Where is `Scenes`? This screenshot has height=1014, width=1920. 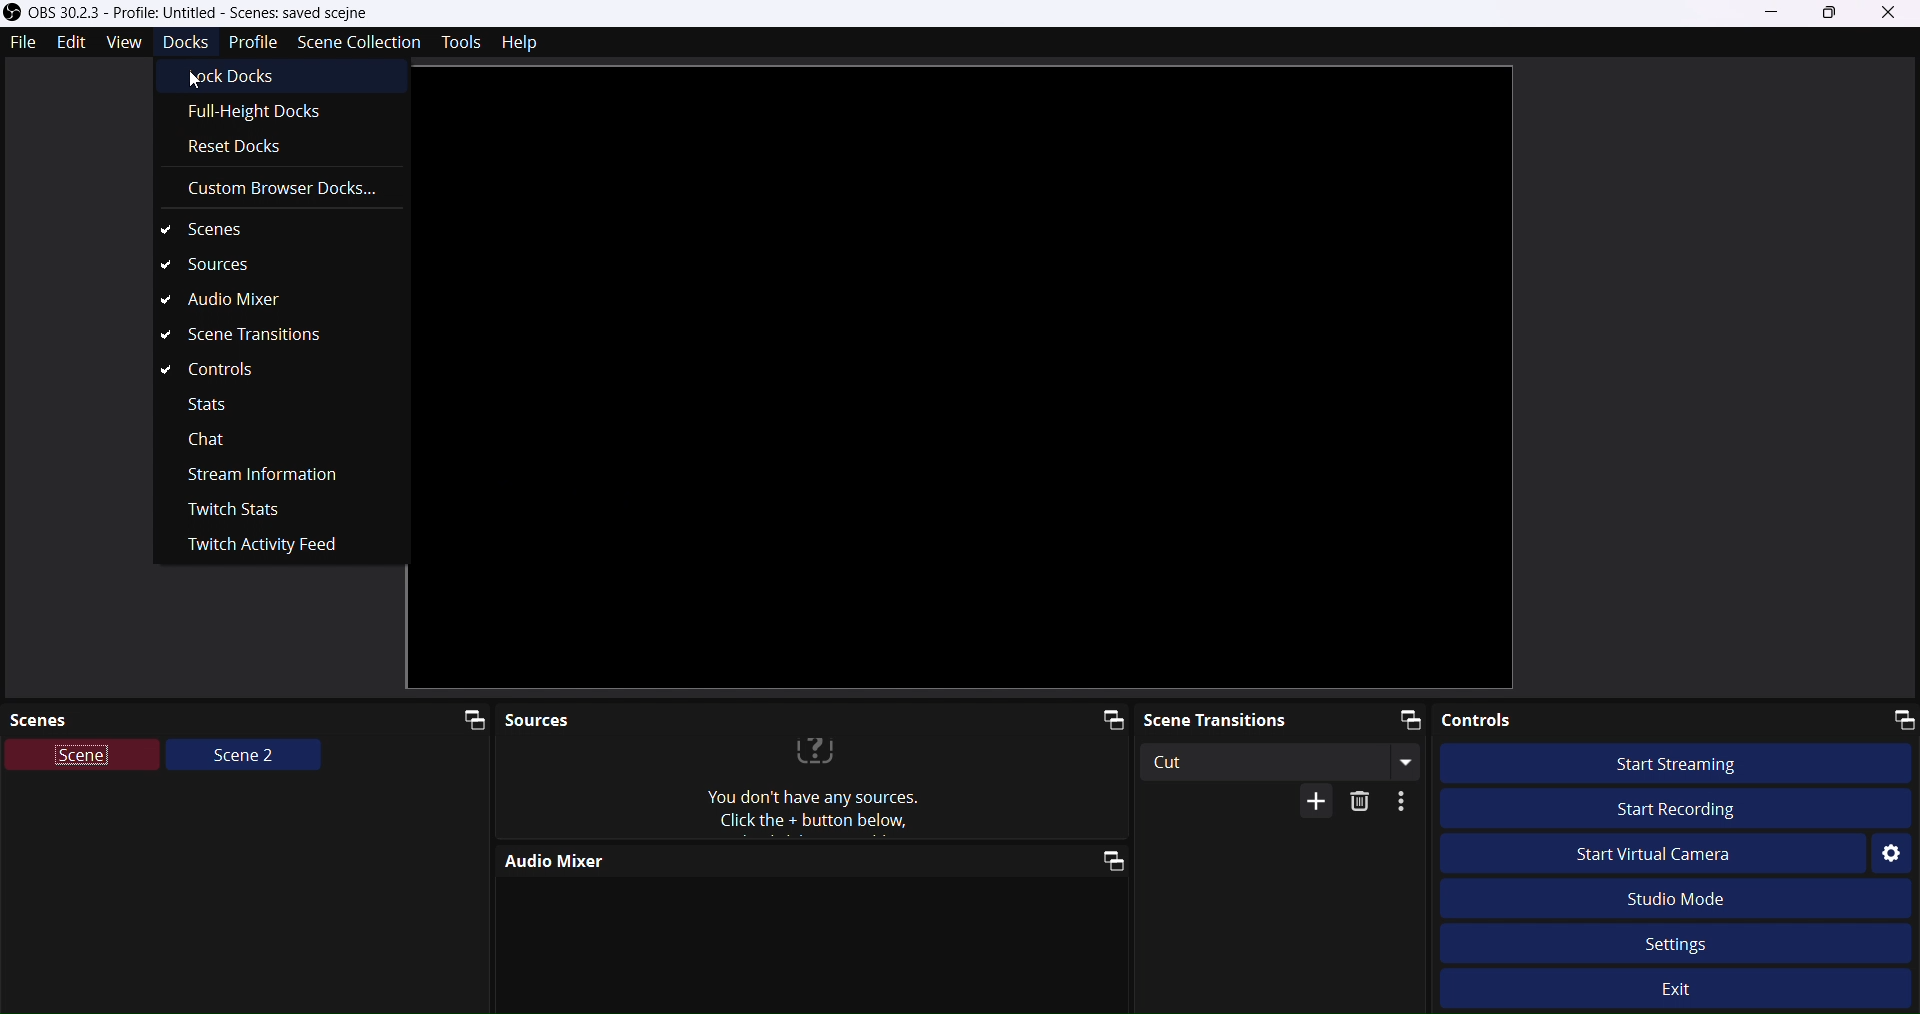
Scenes is located at coordinates (274, 235).